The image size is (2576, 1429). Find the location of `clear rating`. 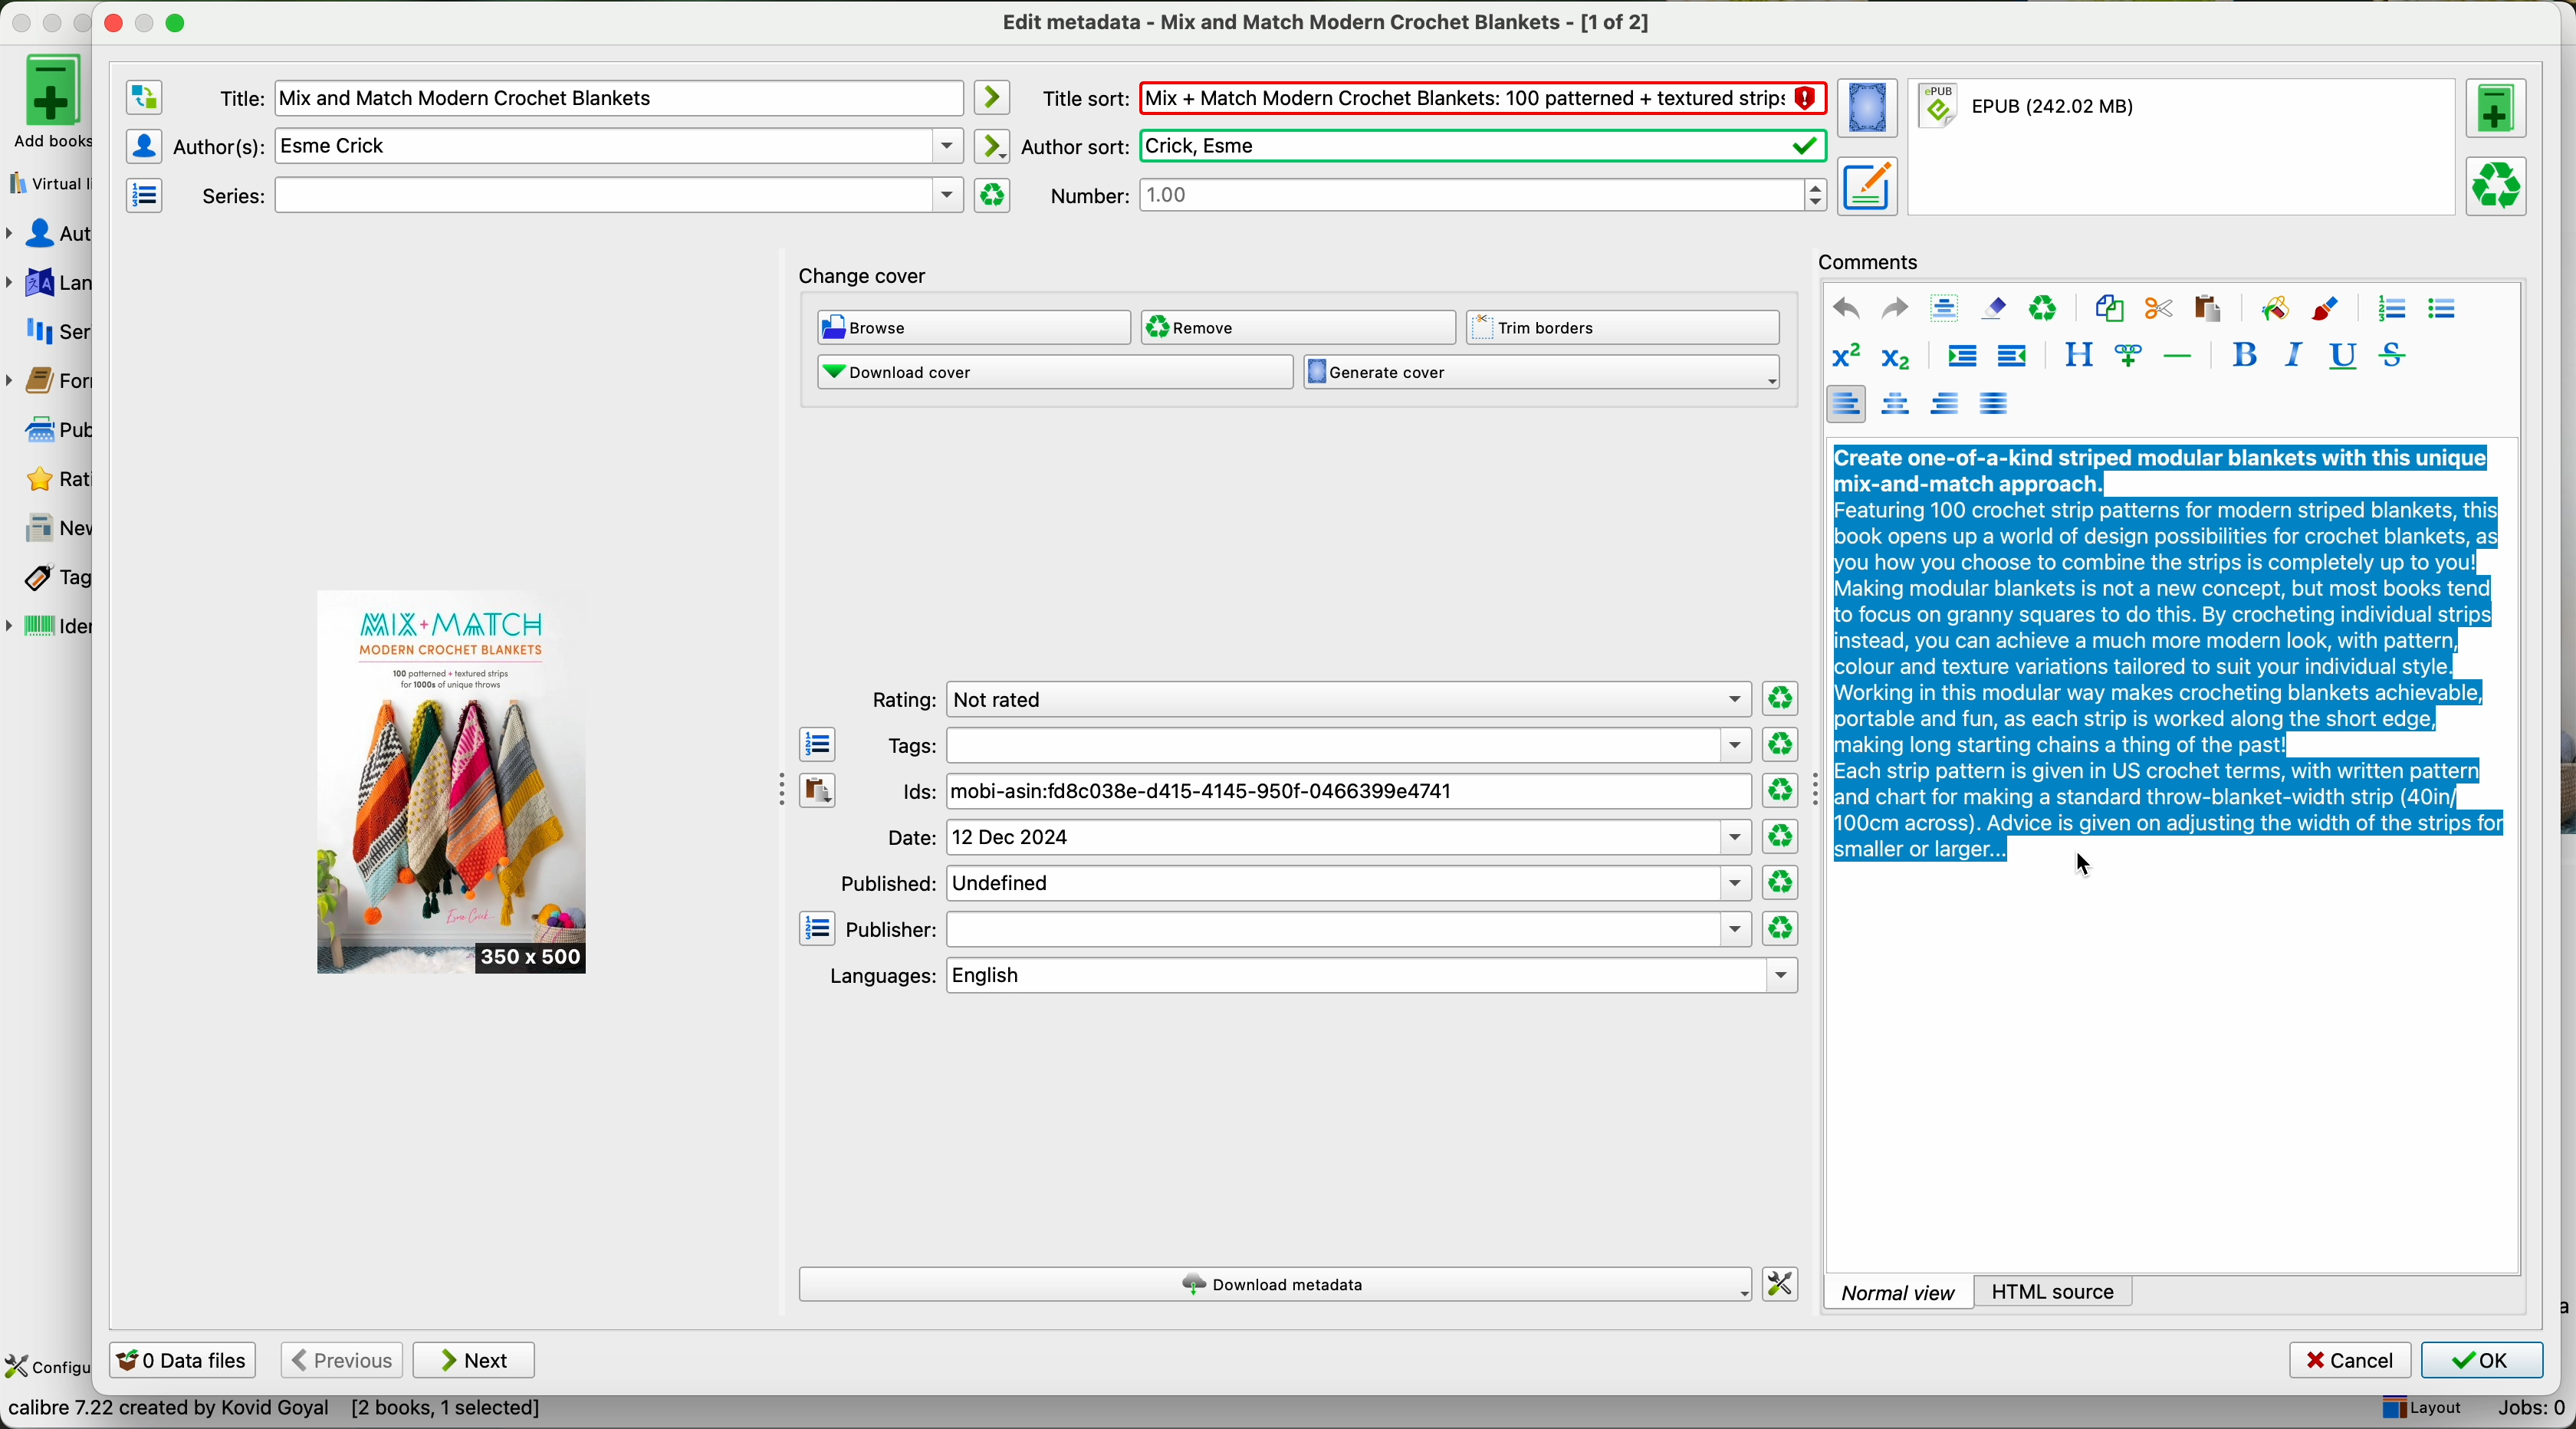

clear rating is located at coordinates (1780, 929).